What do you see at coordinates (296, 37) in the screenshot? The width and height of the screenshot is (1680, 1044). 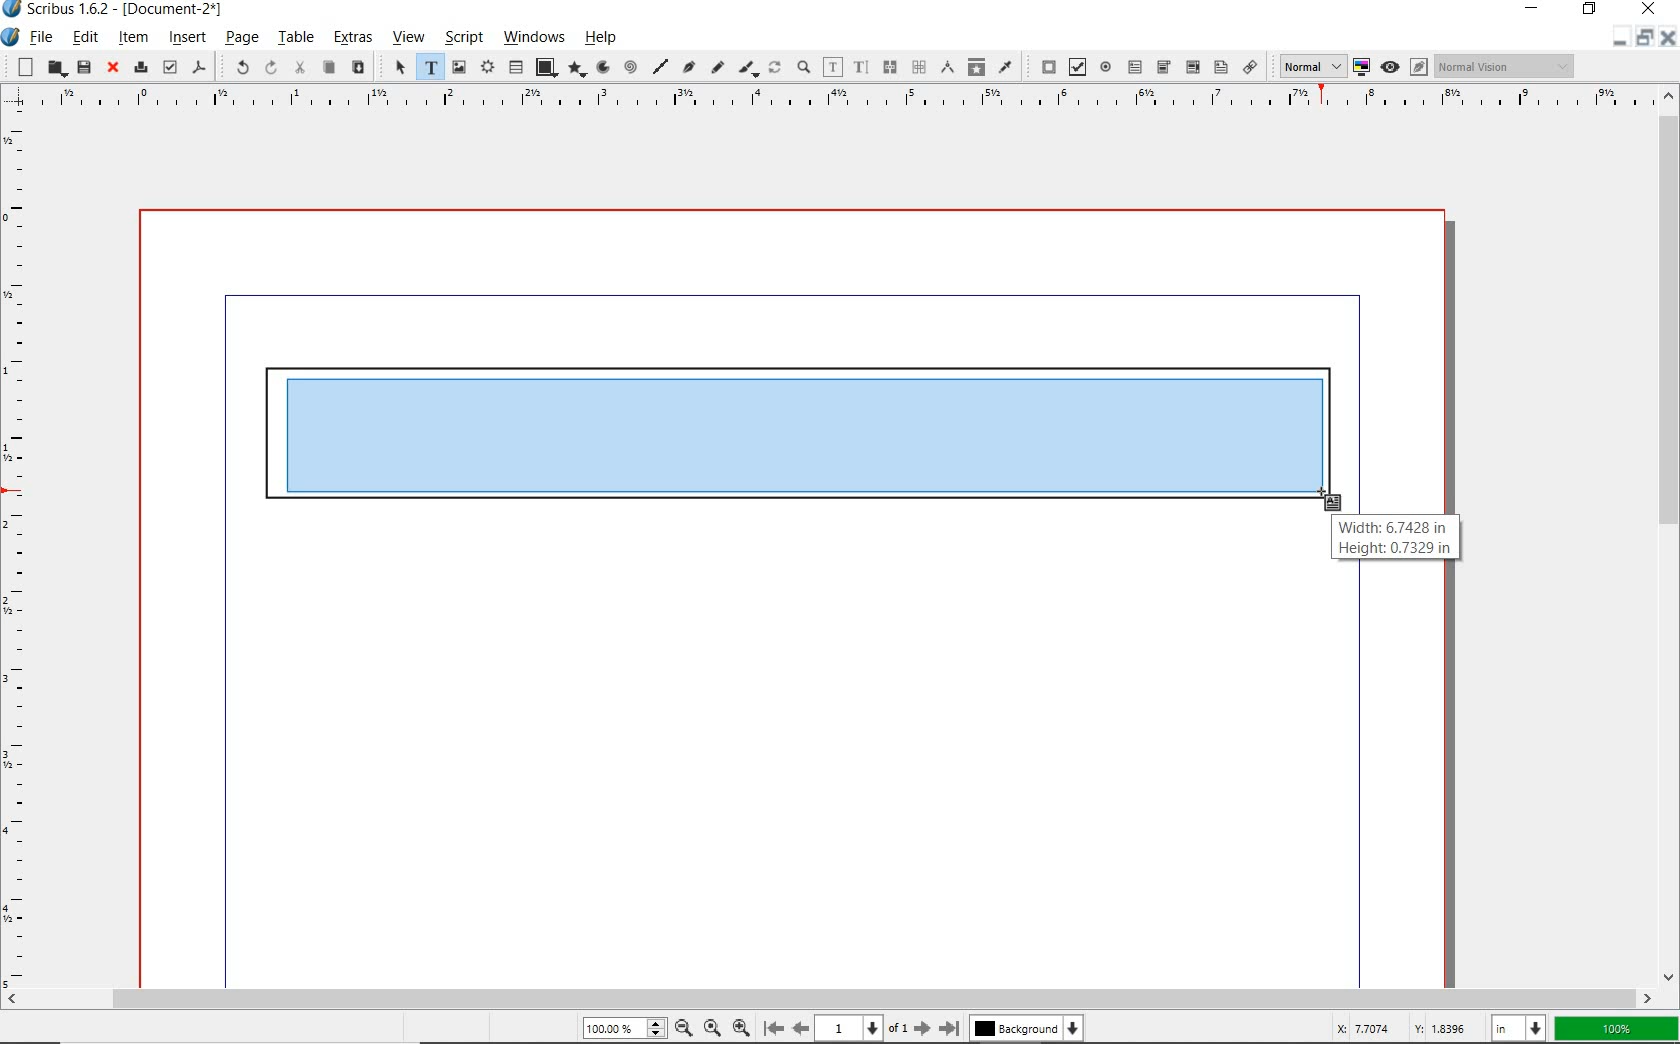 I see `table` at bounding box center [296, 37].